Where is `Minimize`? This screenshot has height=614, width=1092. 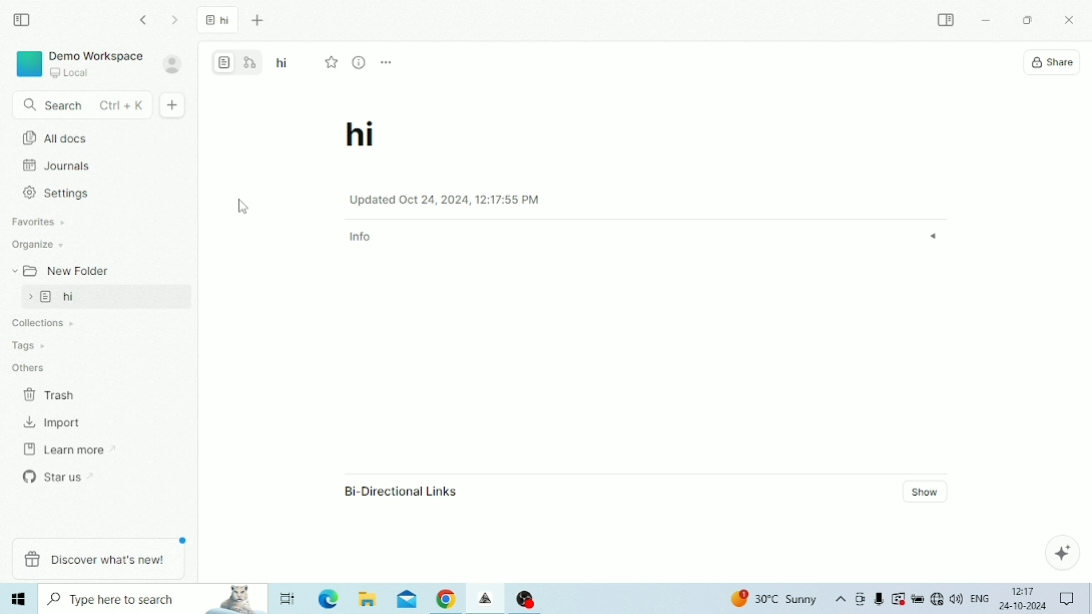 Minimize is located at coordinates (986, 21).